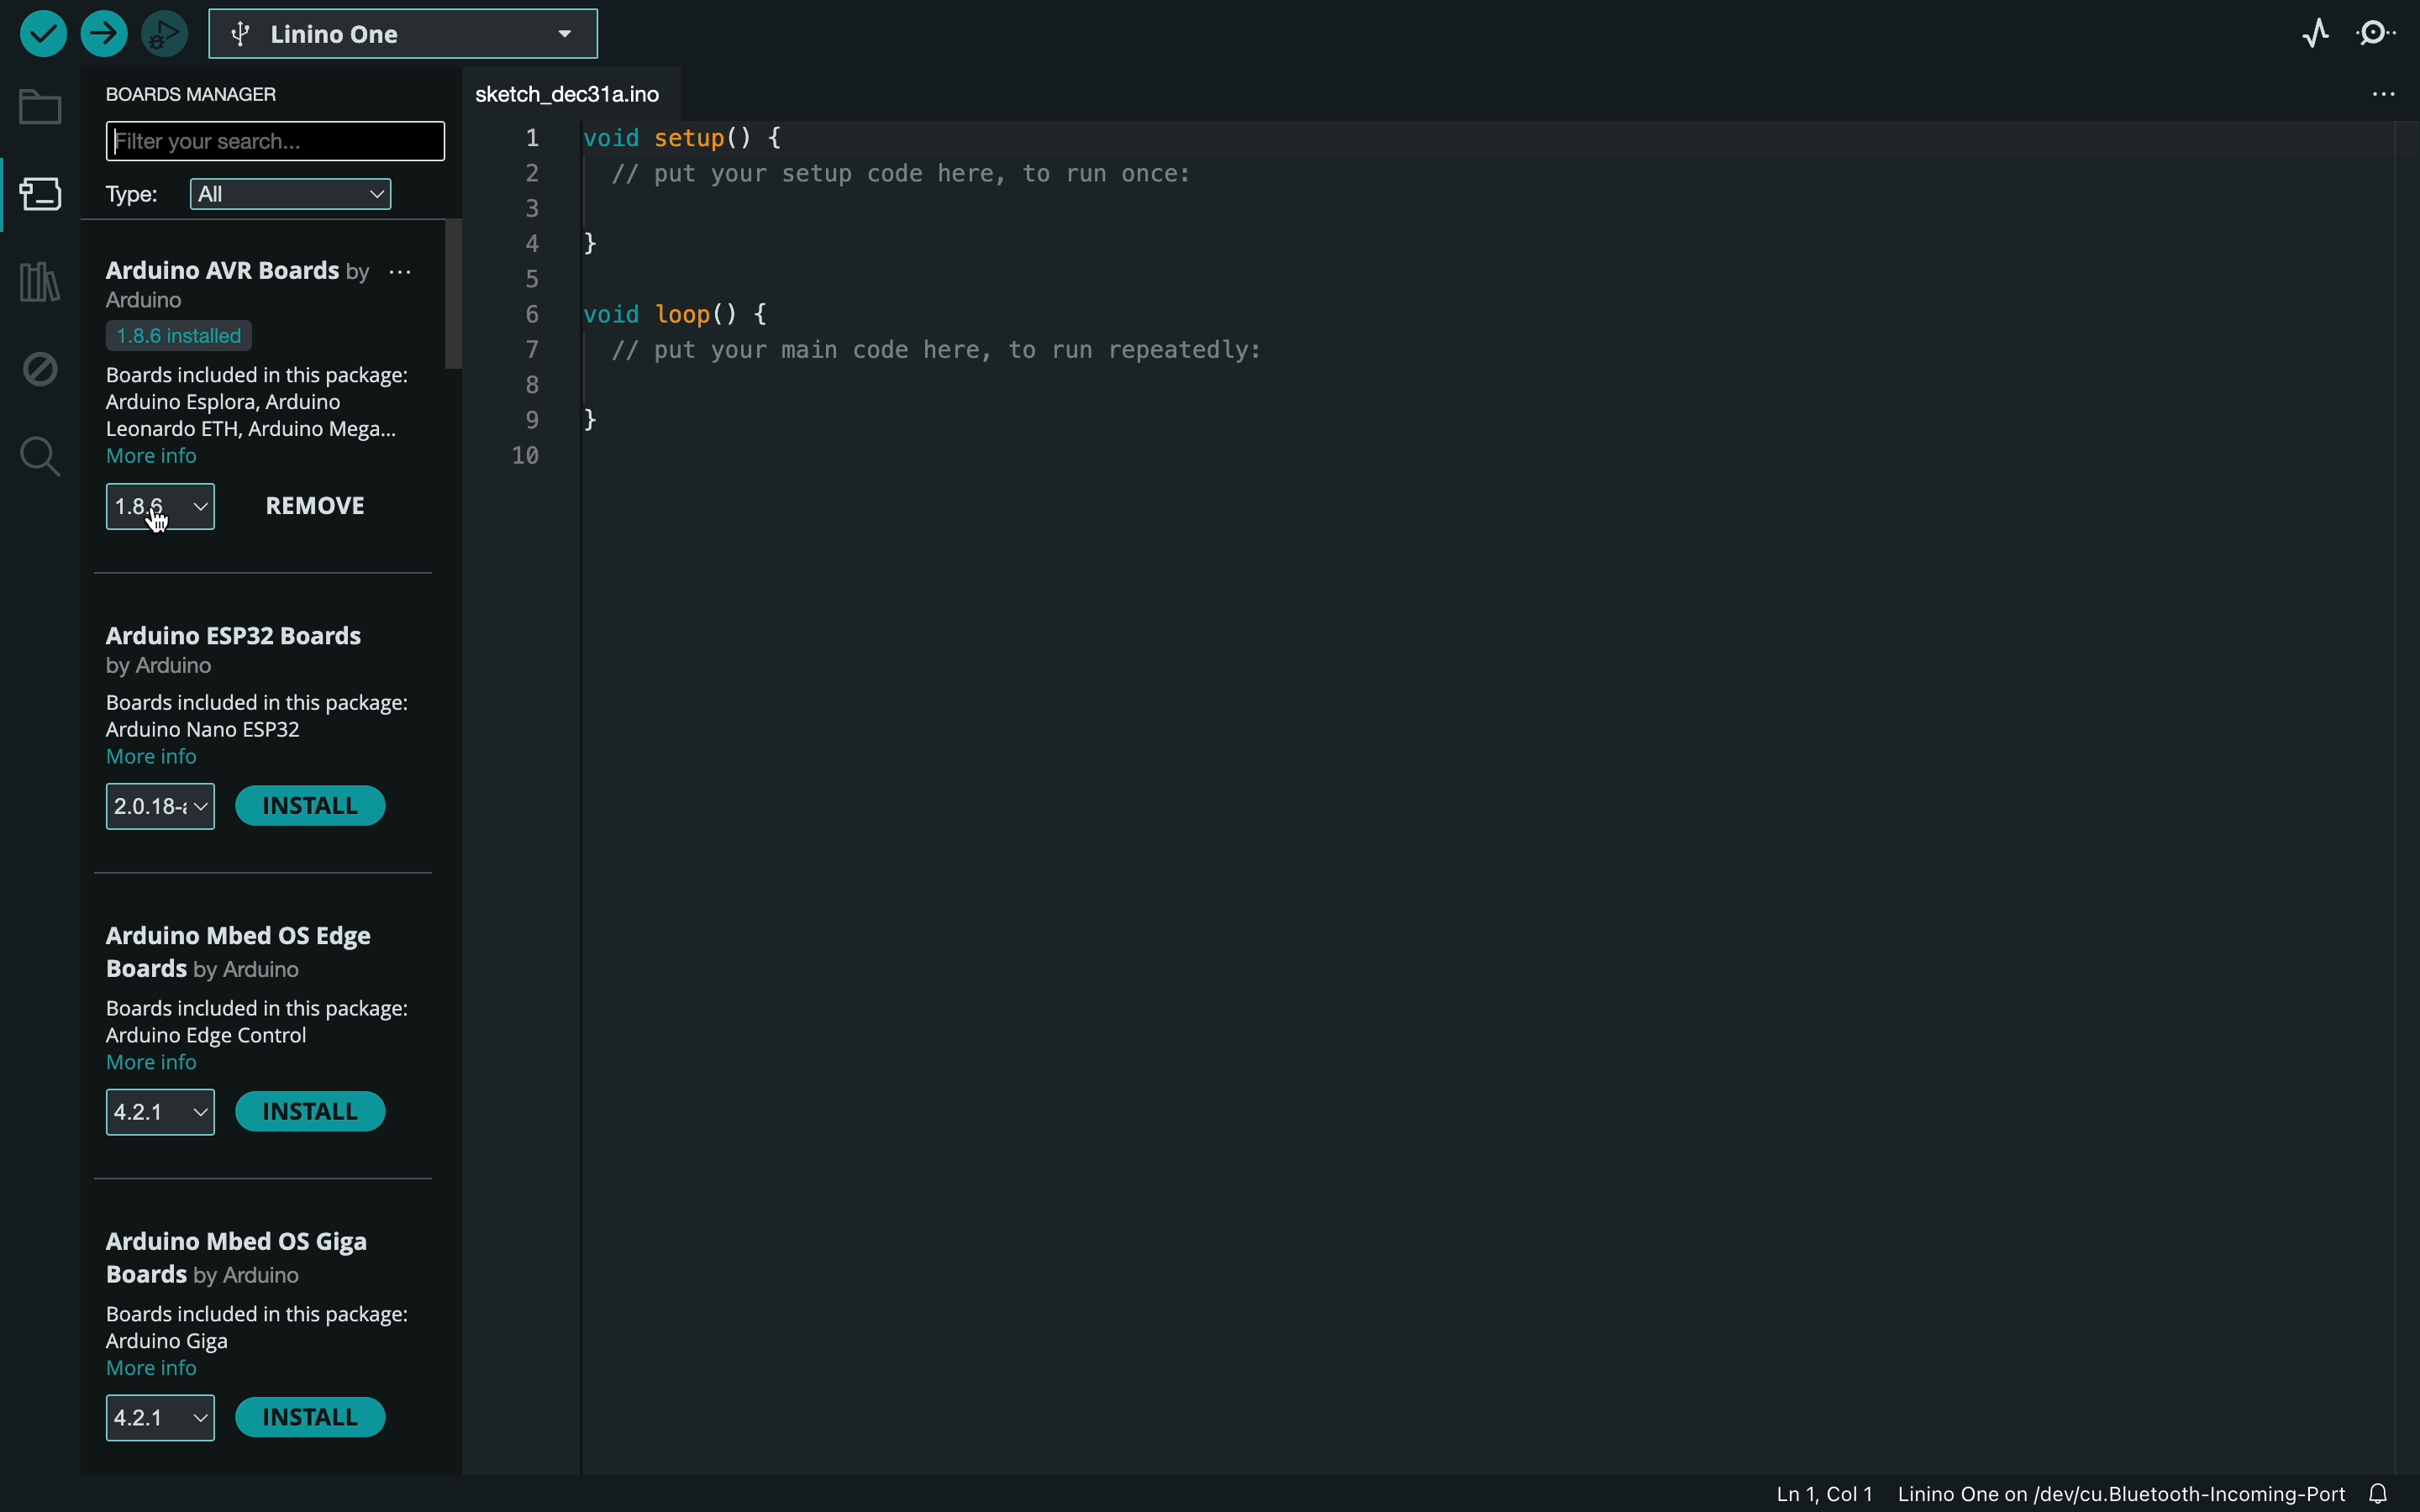  Describe the element at coordinates (41, 201) in the screenshot. I see `board manager` at that location.